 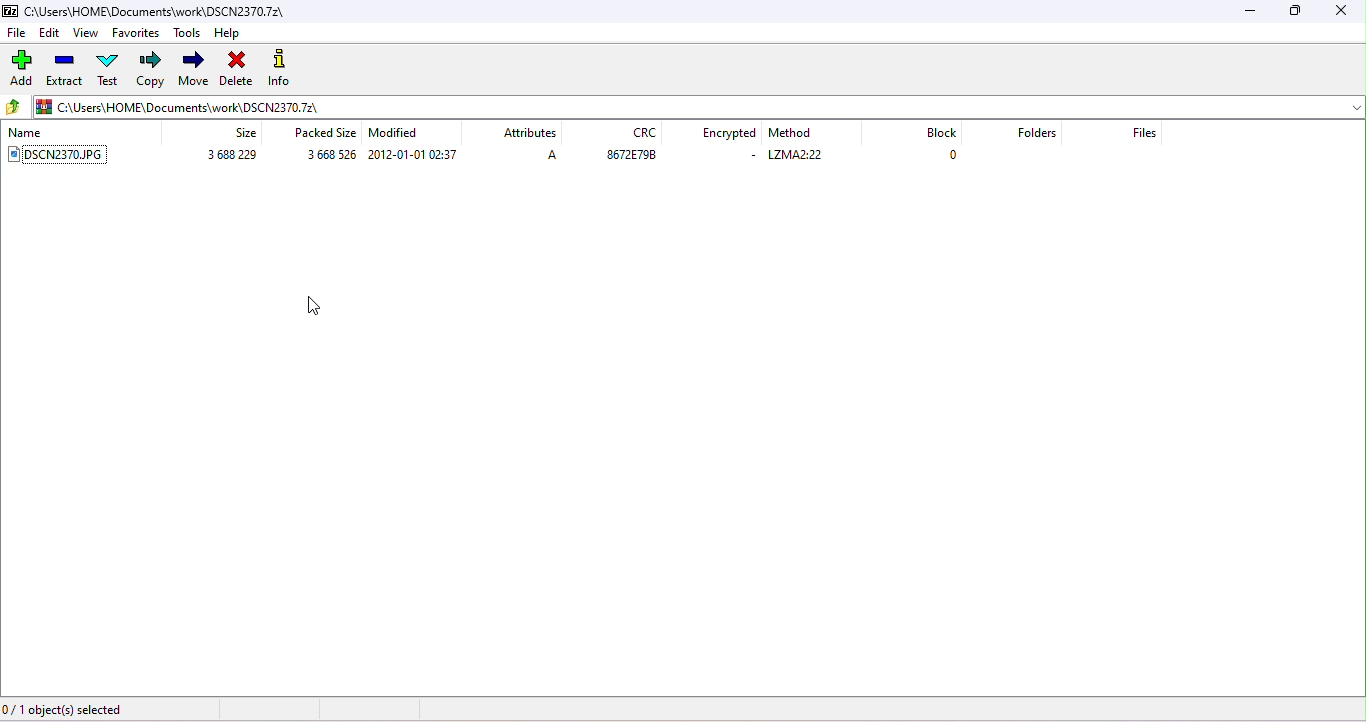 What do you see at coordinates (68, 155) in the screenshot?
I see `image file` at bounding box center [68, 155].